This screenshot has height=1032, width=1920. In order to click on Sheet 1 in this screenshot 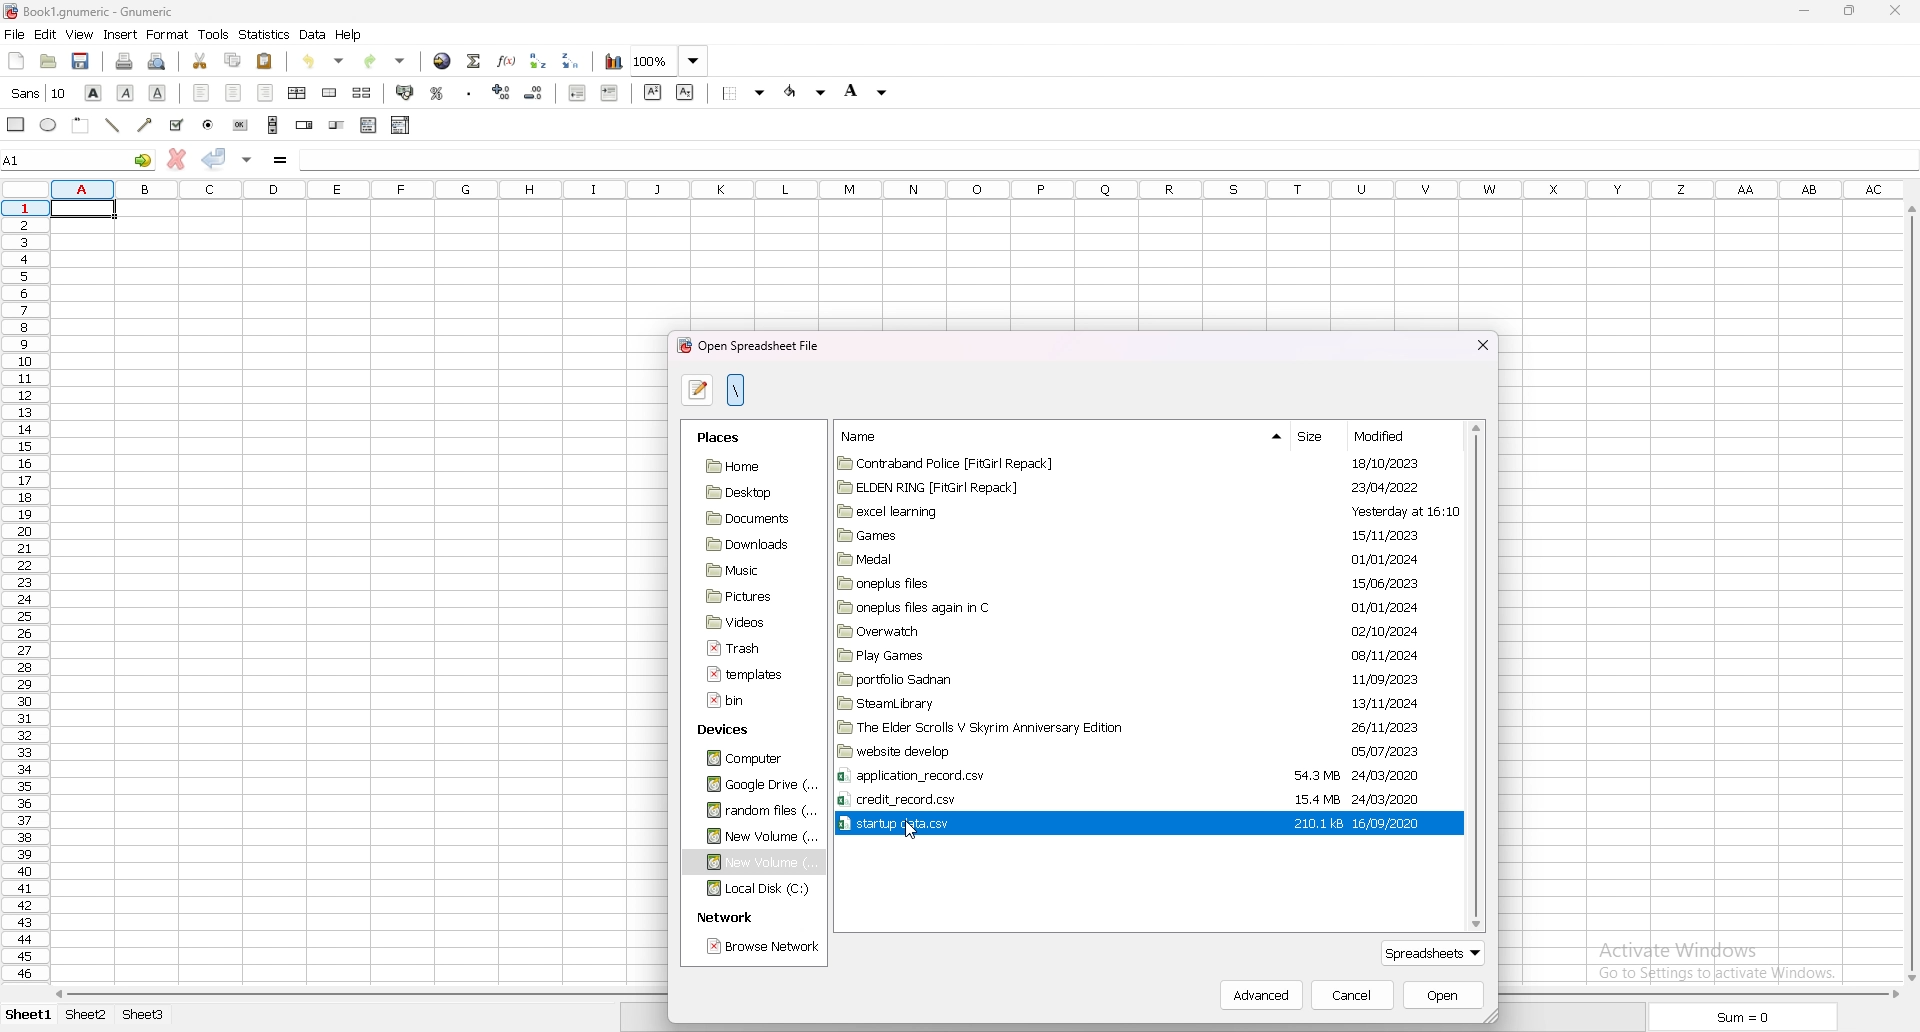, I will do `click(25, 1016)`.